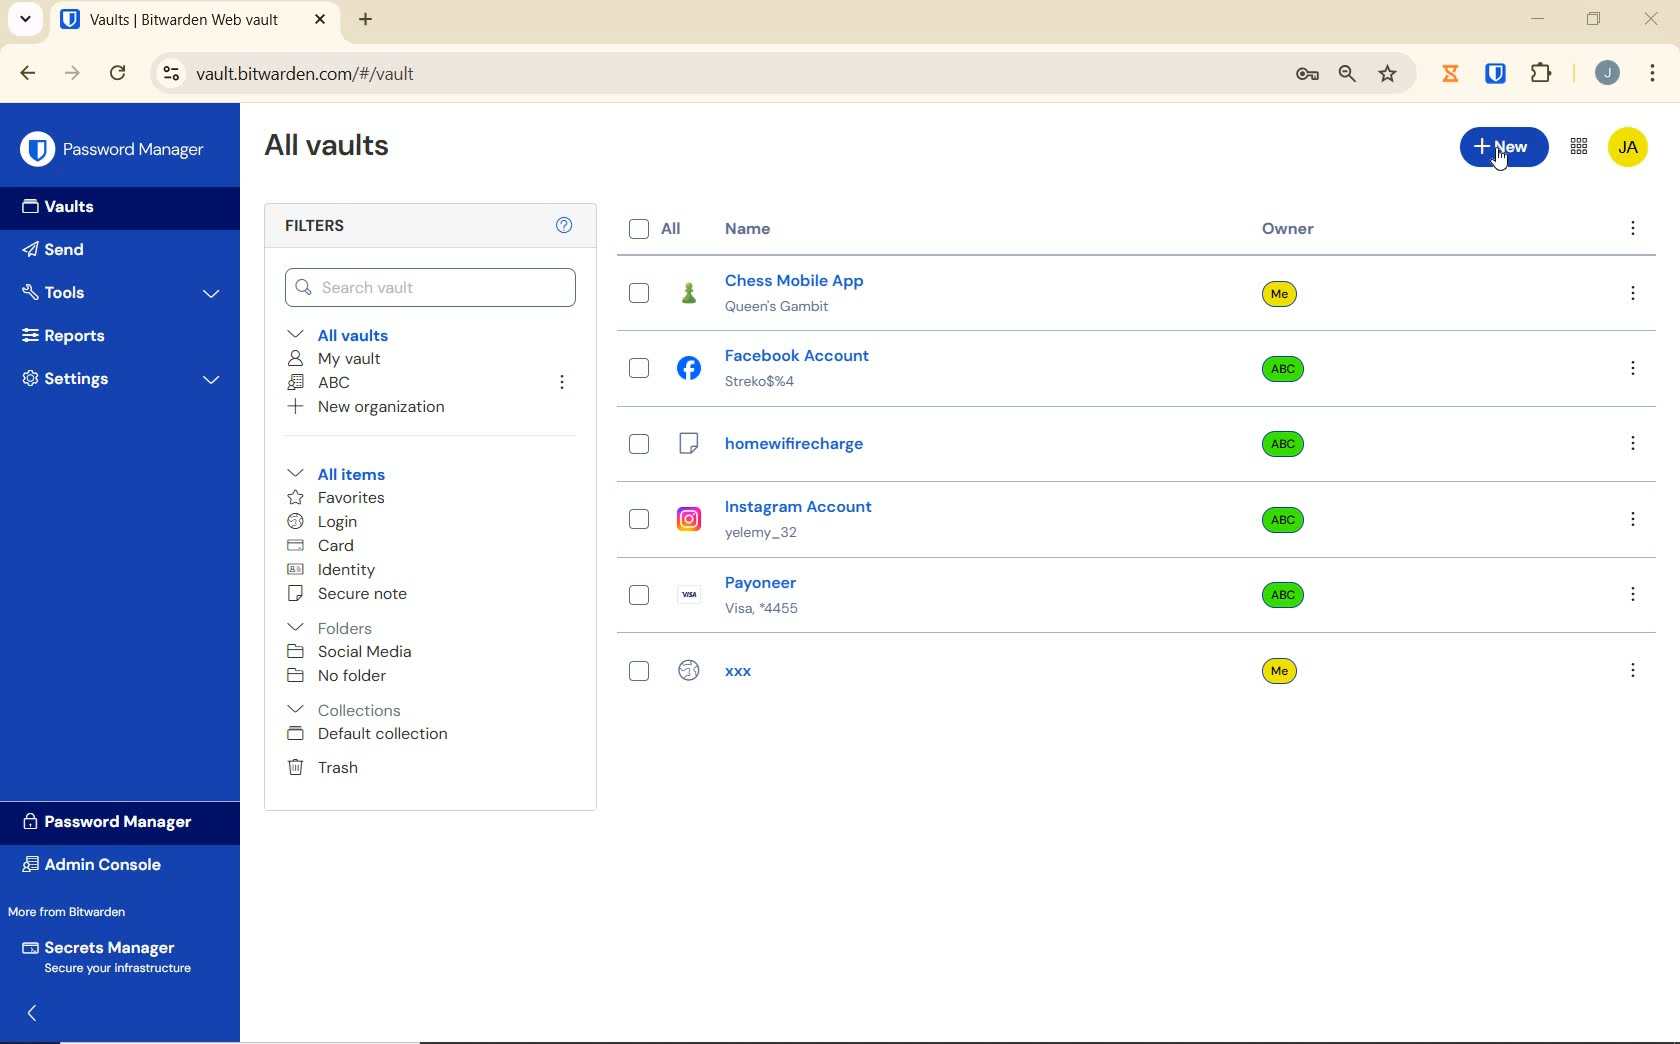 This screenshot has height=1044, width=1680. I want to click on Filters, so click(320, 224).